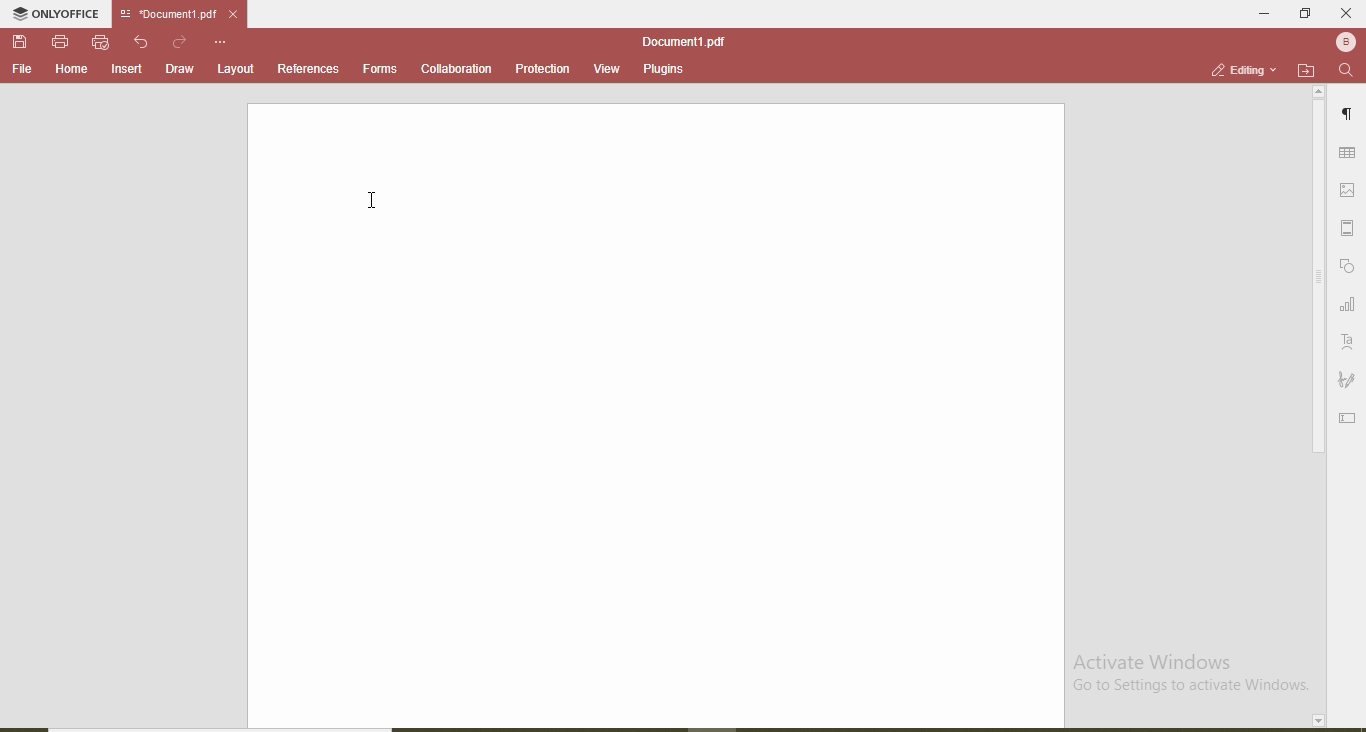 The width and height of the screenshot is (1366, 732). I want to click on file name, so click(683, 41).